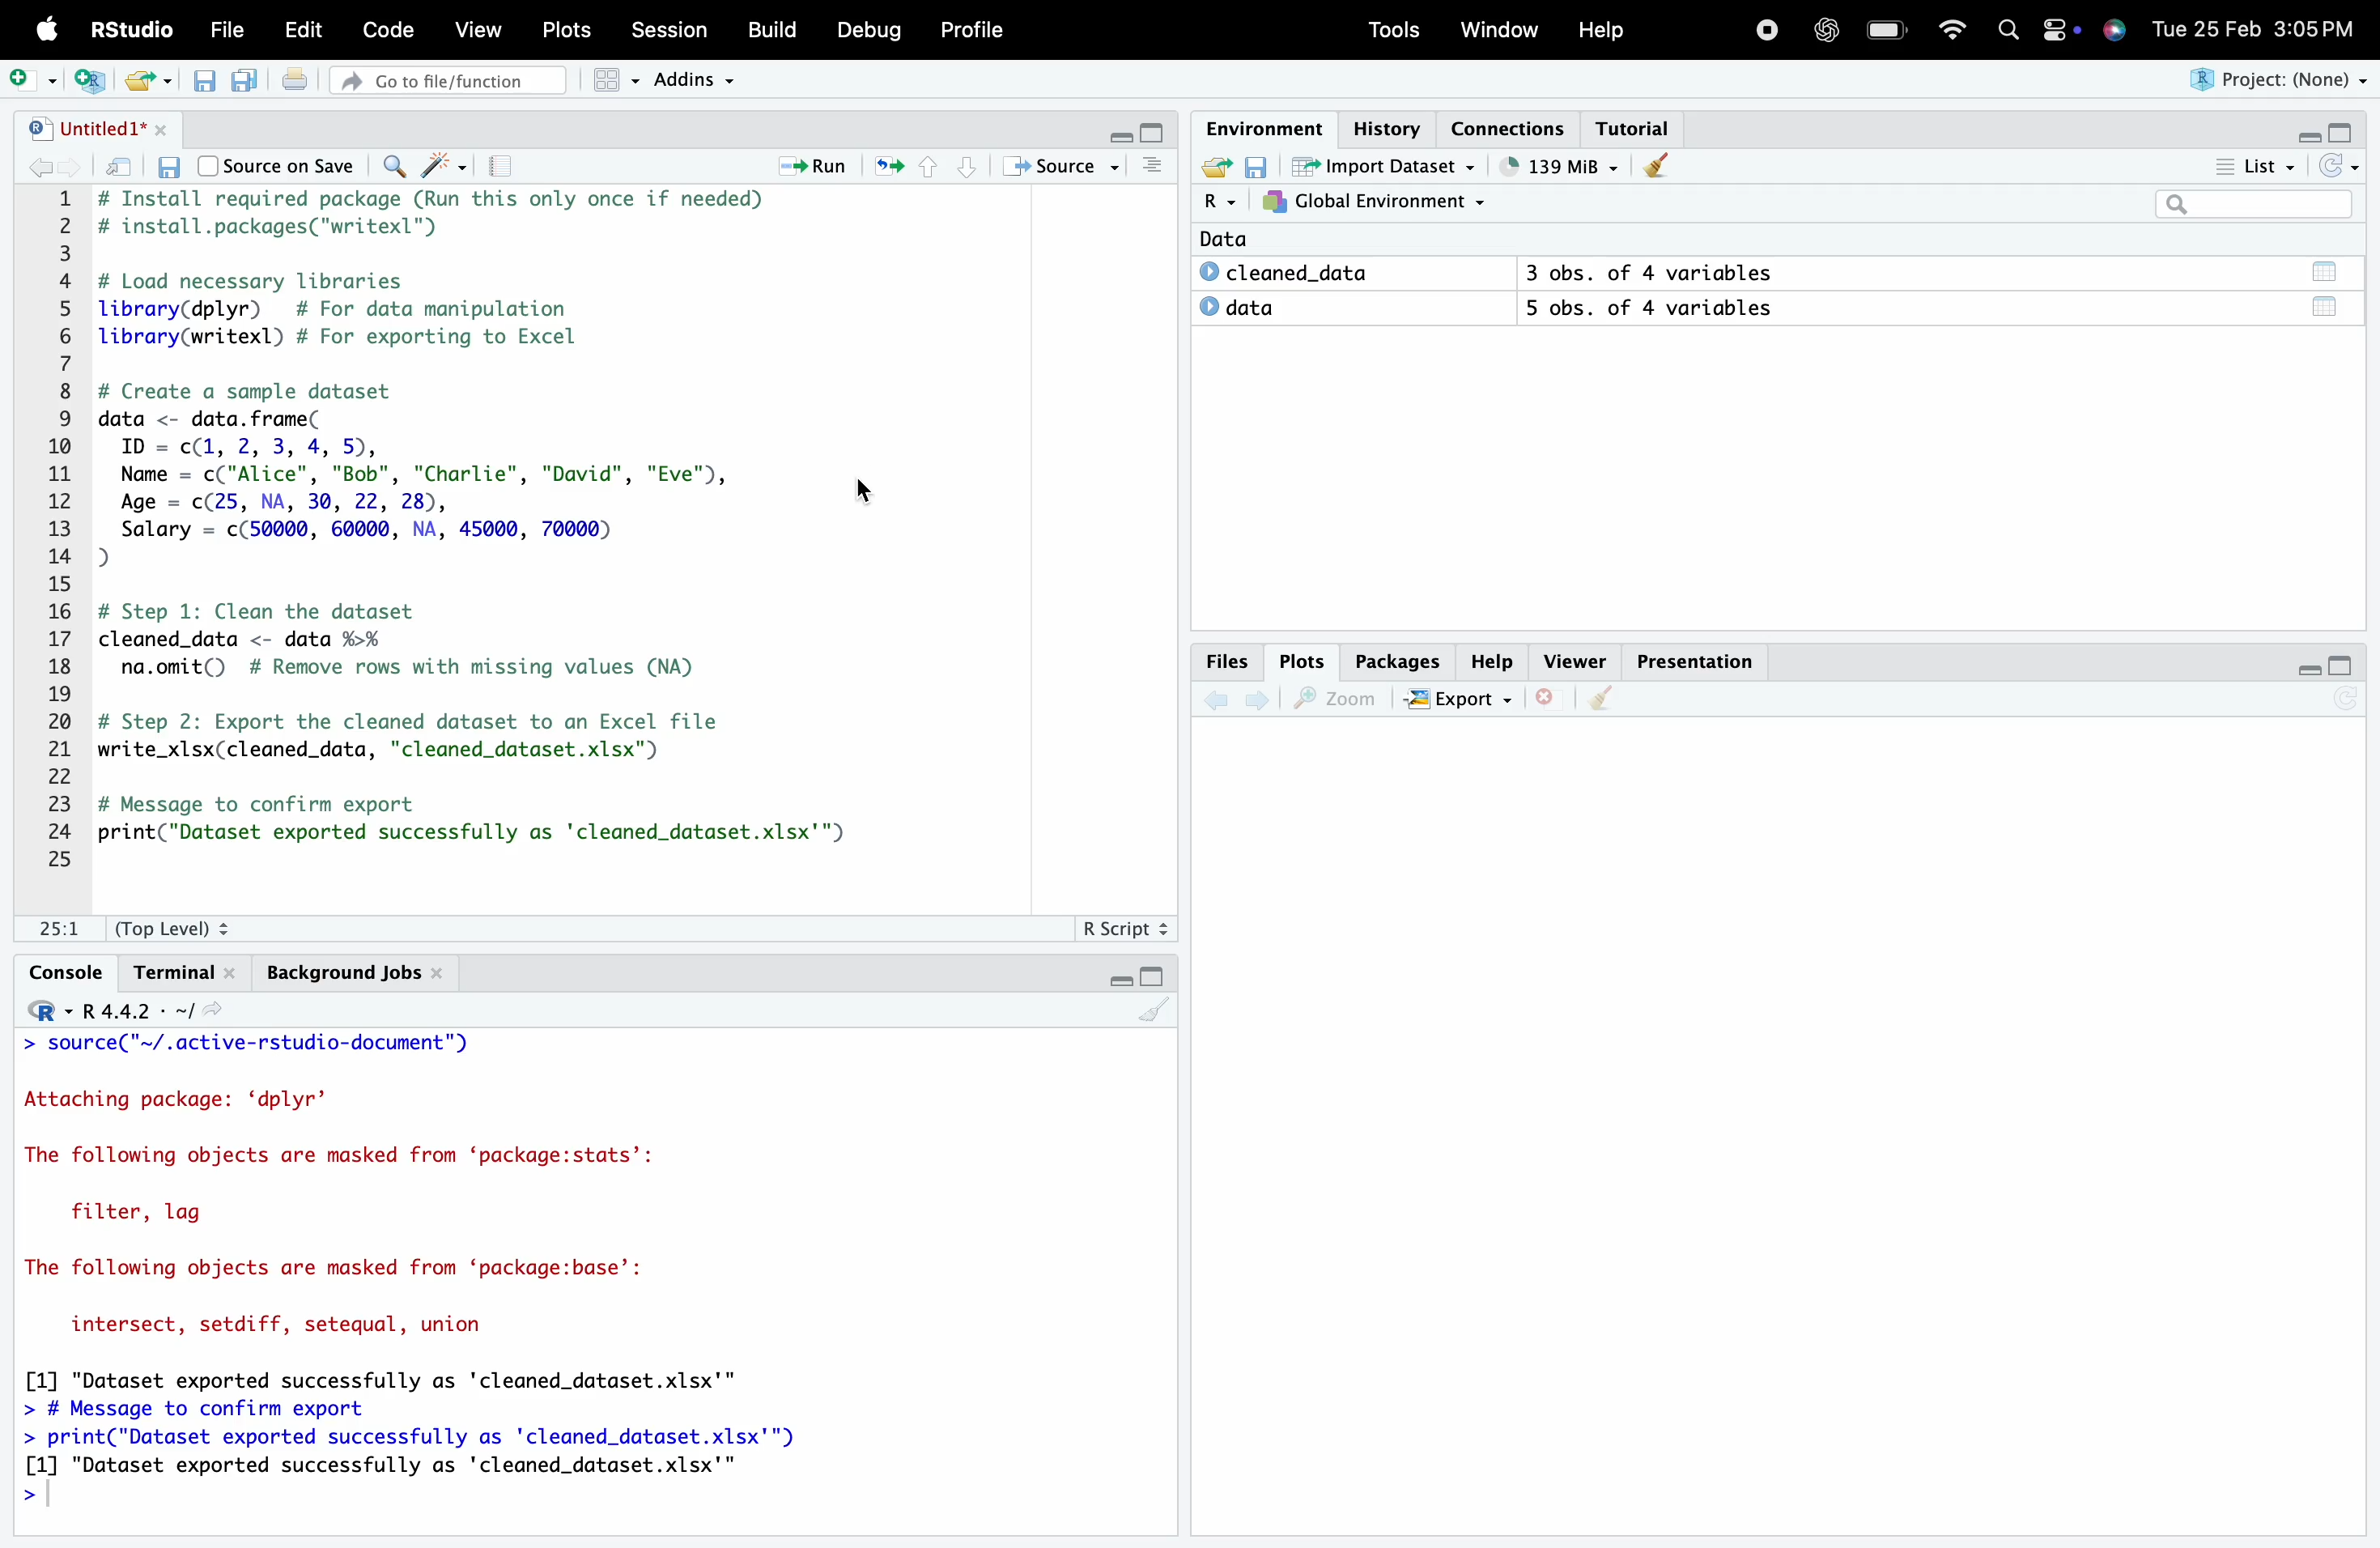 The width and height of the screenshot is (2380, 1548). Describe the element at coordinates (295, 81) in the screenshot. I see `Print the current file` at that location.